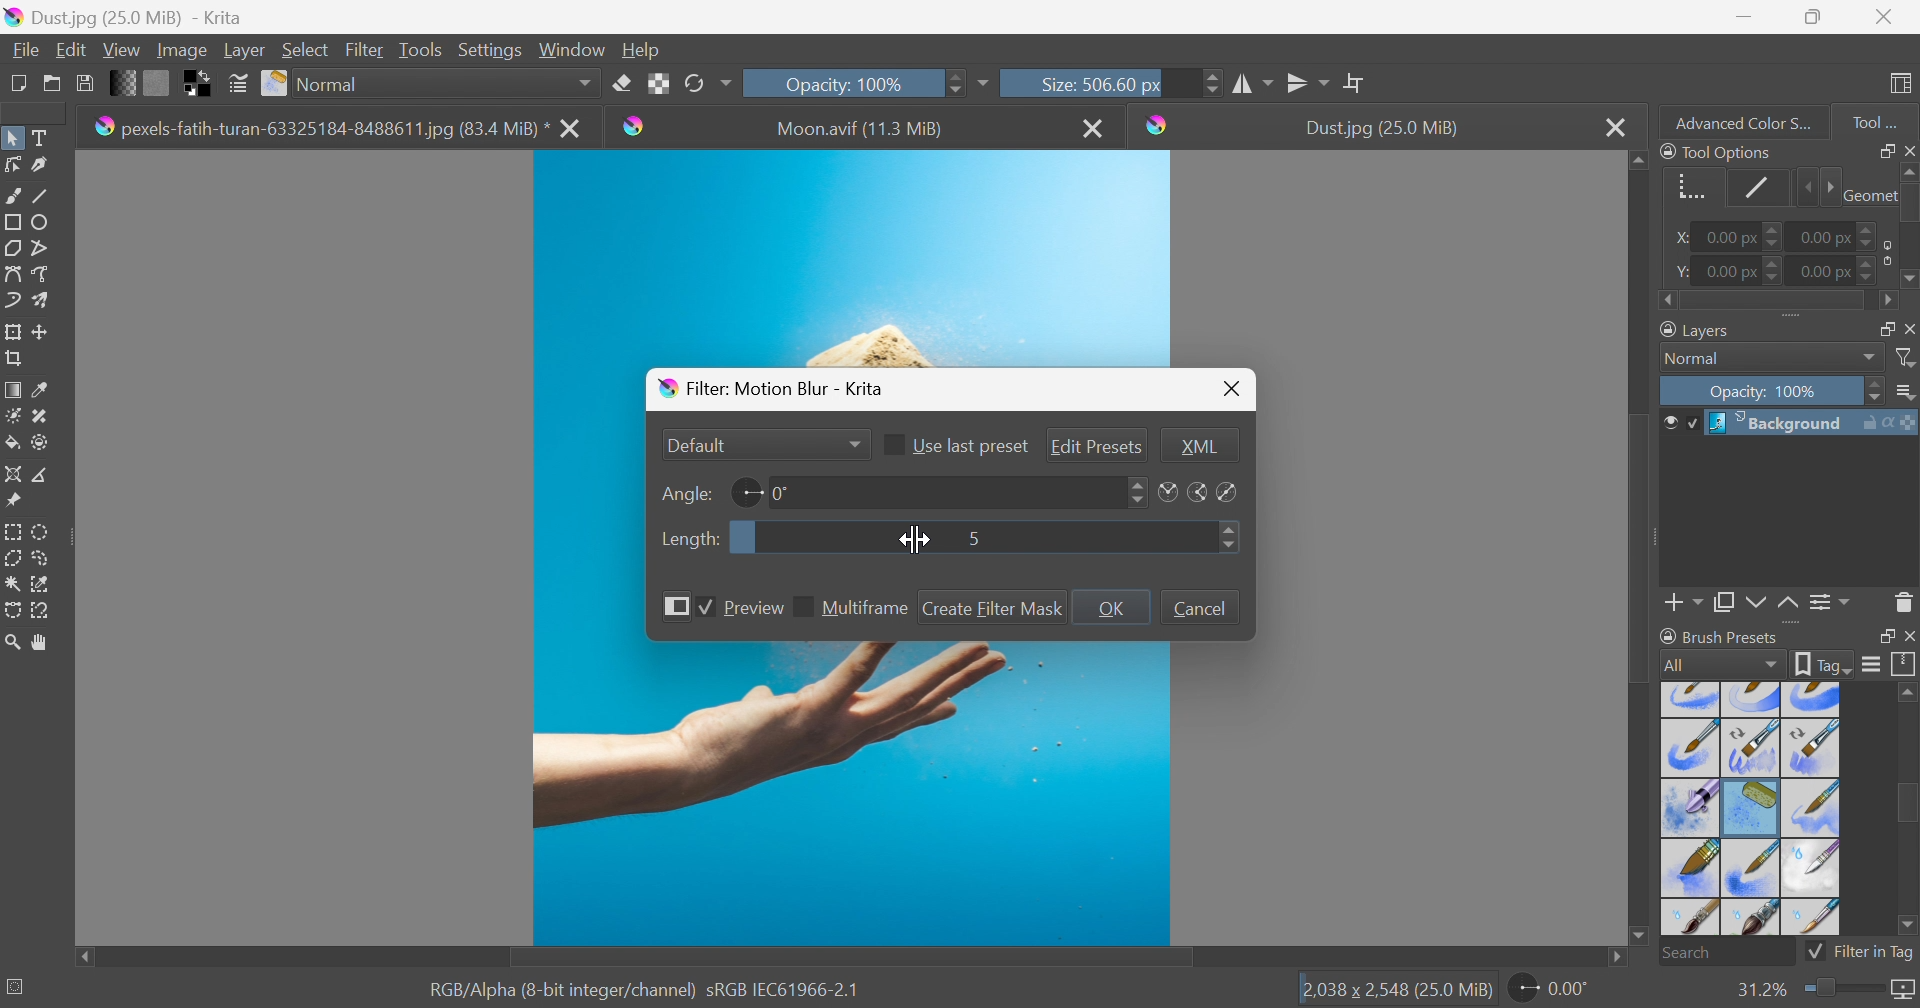 The image size is (1920, 1008). I want to click on 0.00°, so click(1551, 991).